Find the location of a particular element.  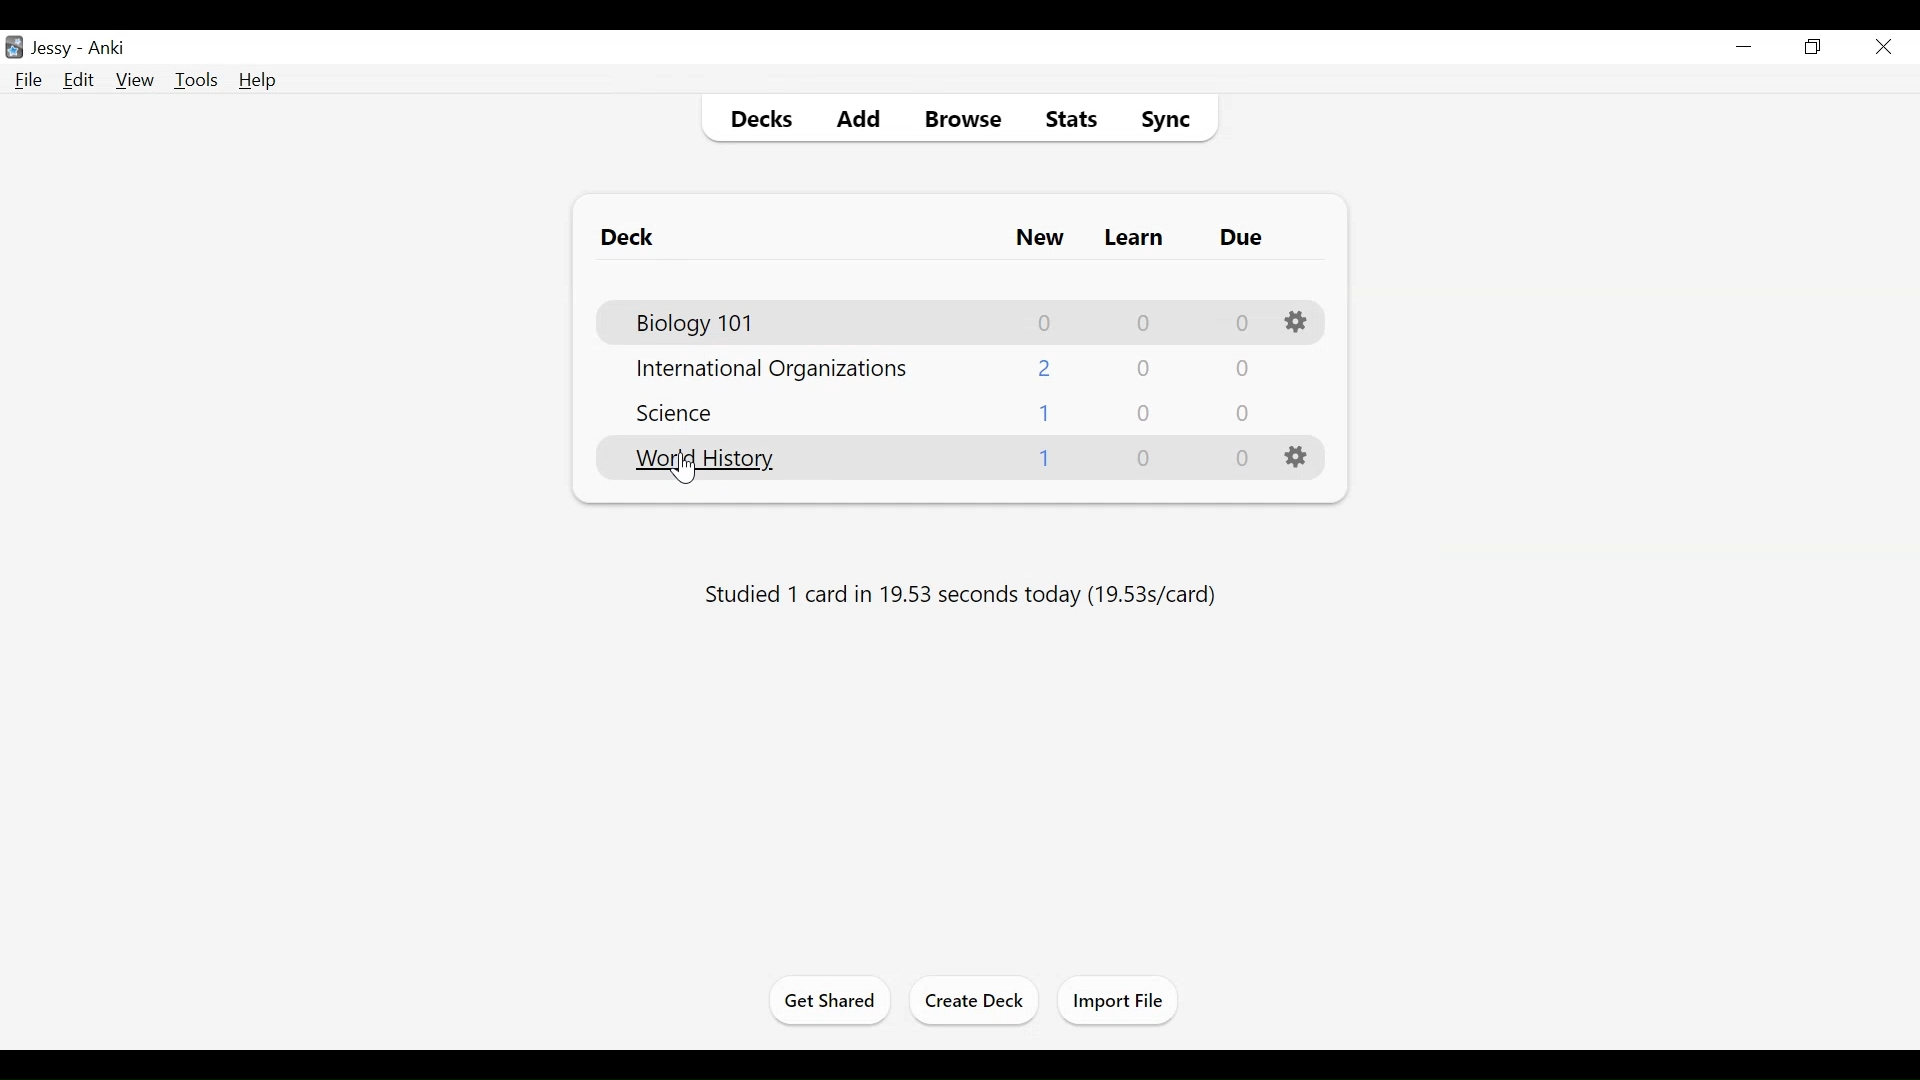

Decks is located at coordinates (753, 118).